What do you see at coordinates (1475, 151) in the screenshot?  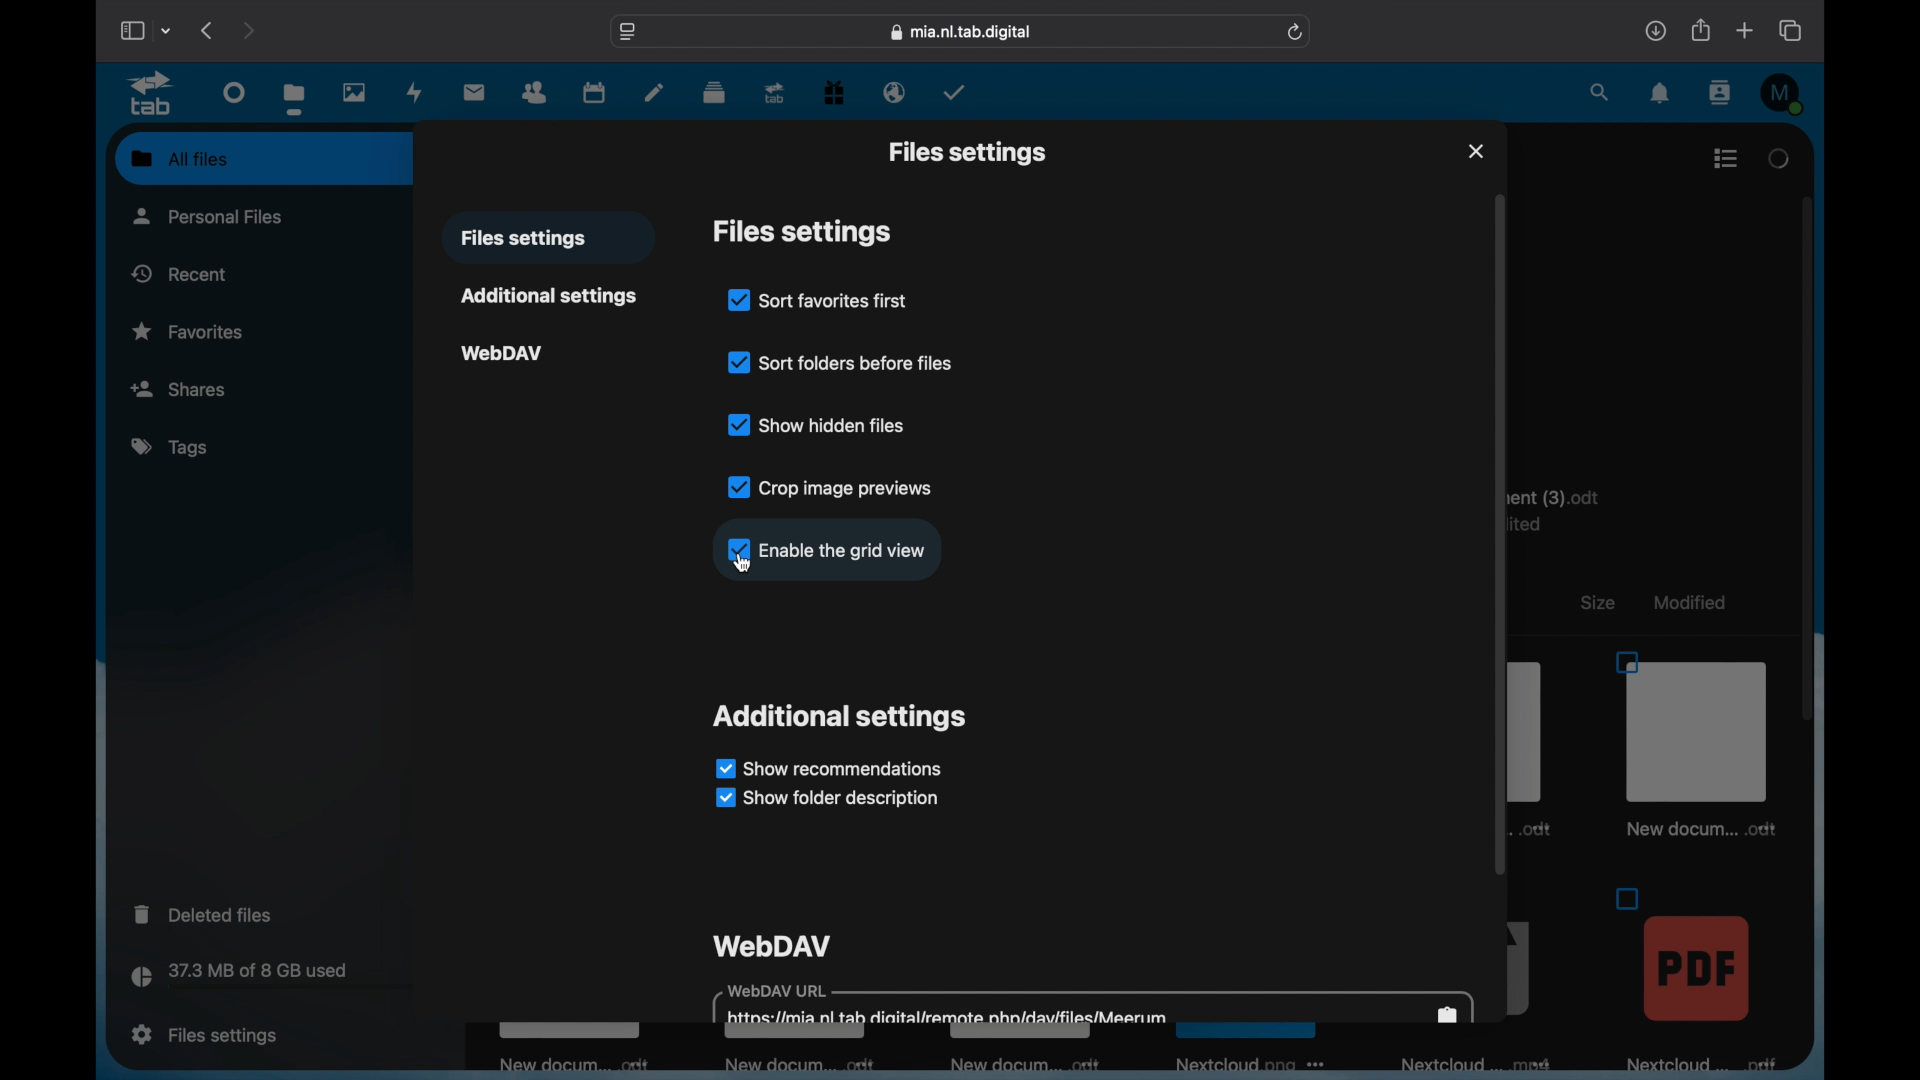 I see `close` at bounding box center [1475, 151].